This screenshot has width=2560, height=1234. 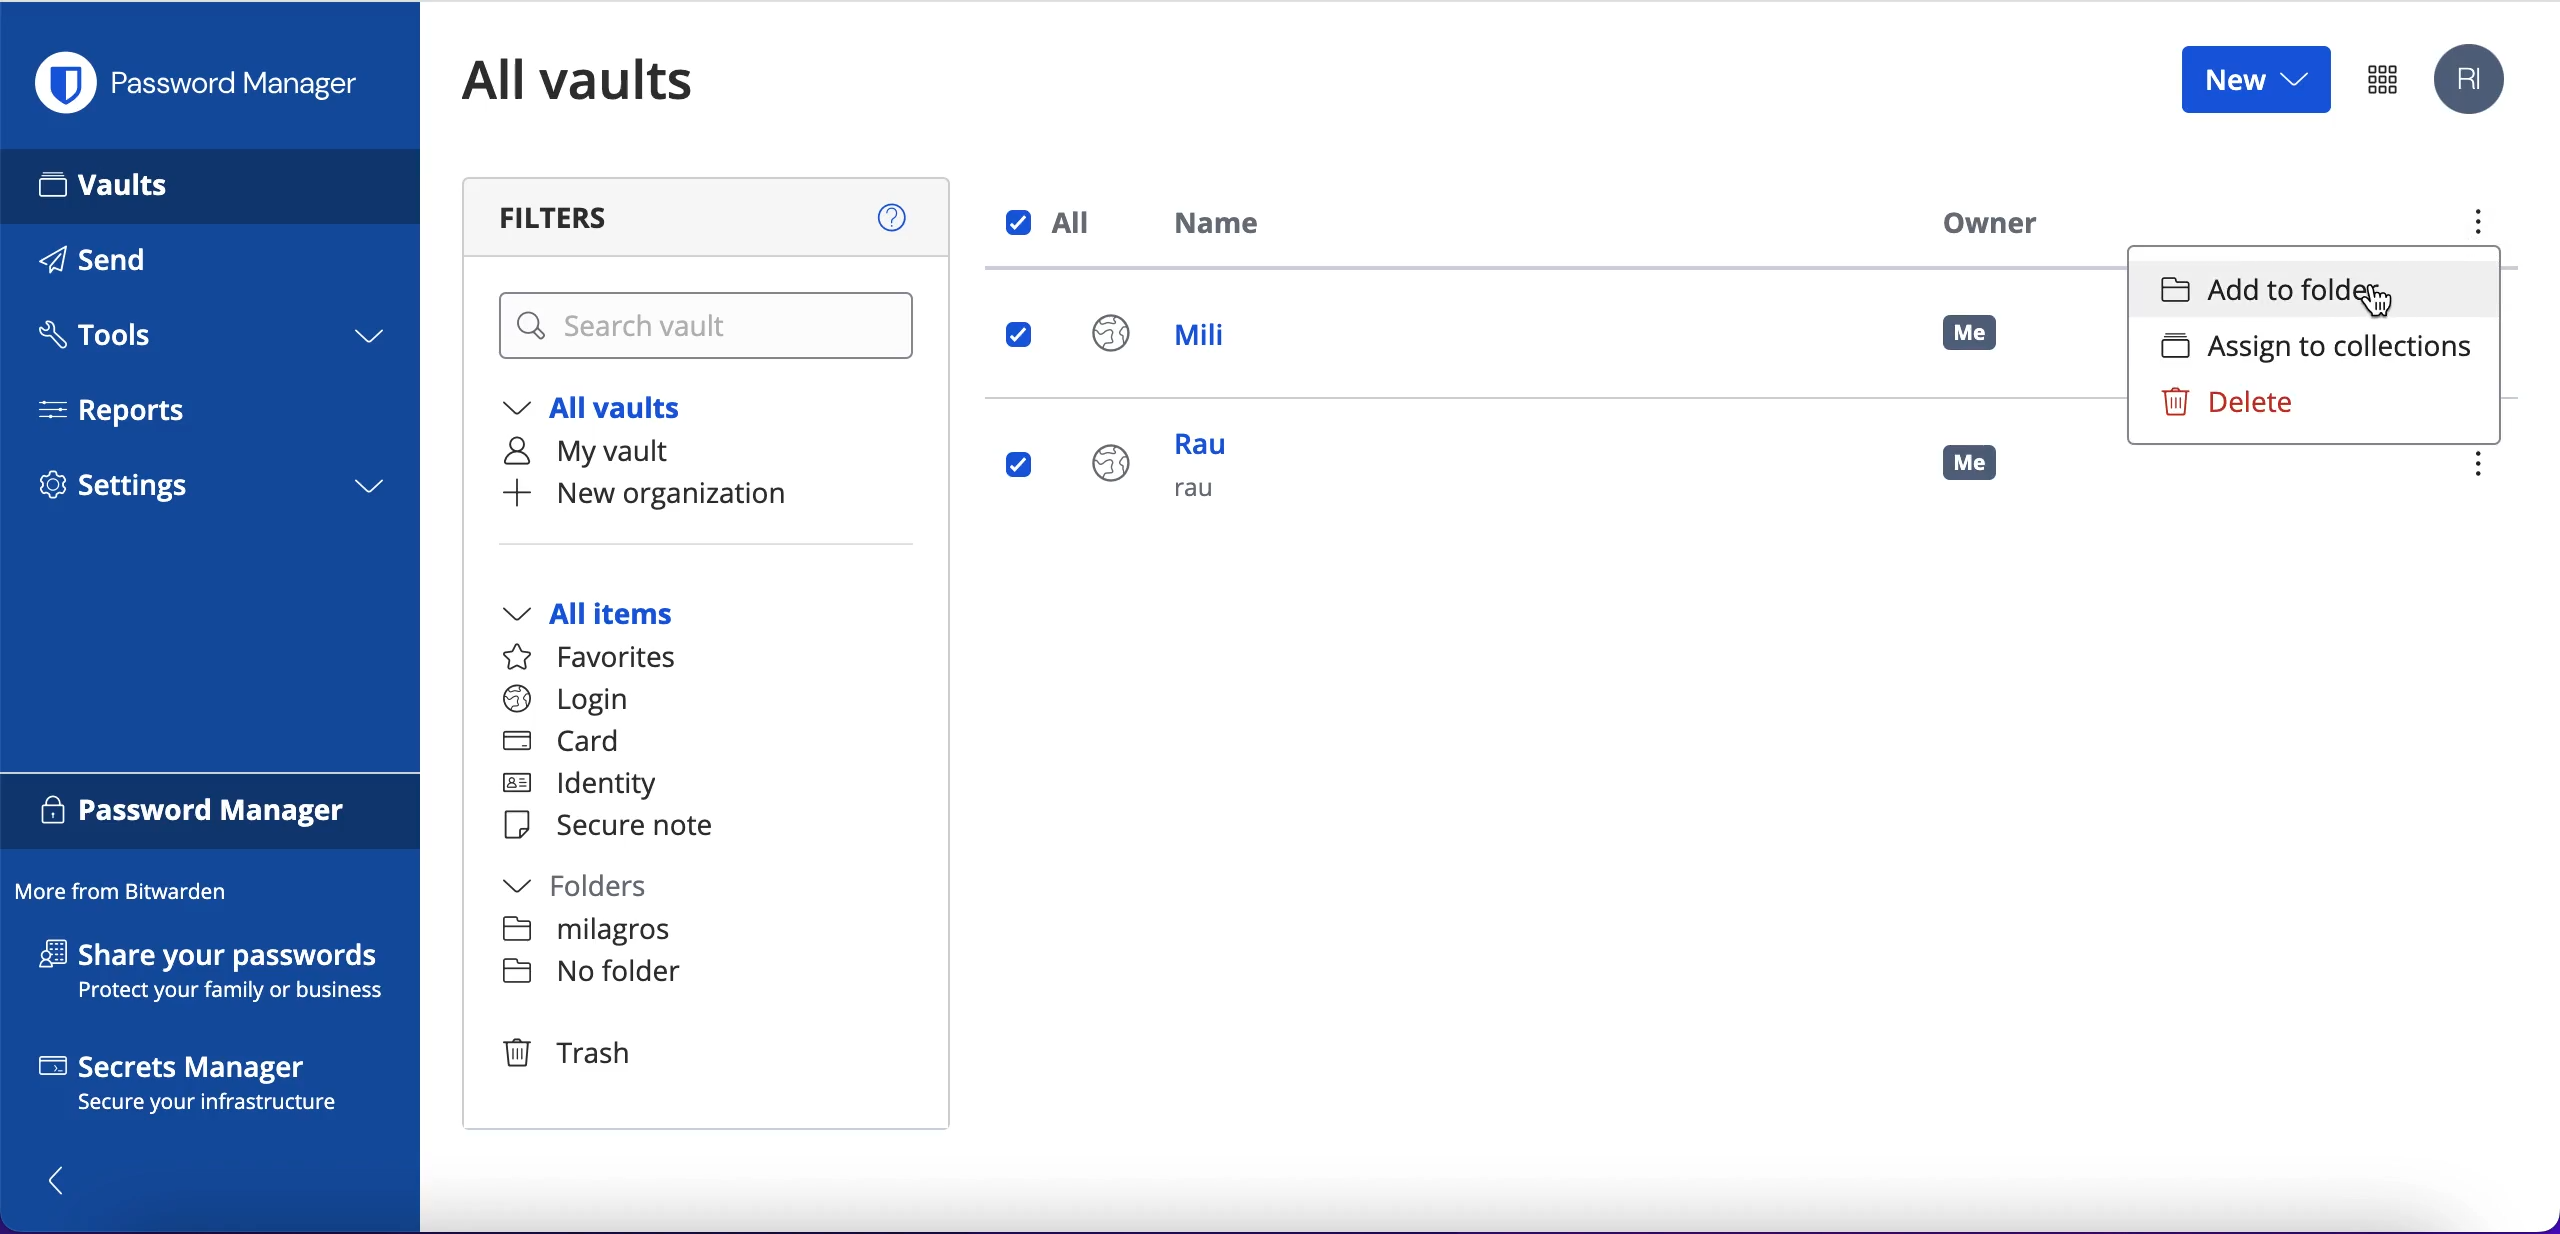 I want to click on settings, so click(x=210, y=492).